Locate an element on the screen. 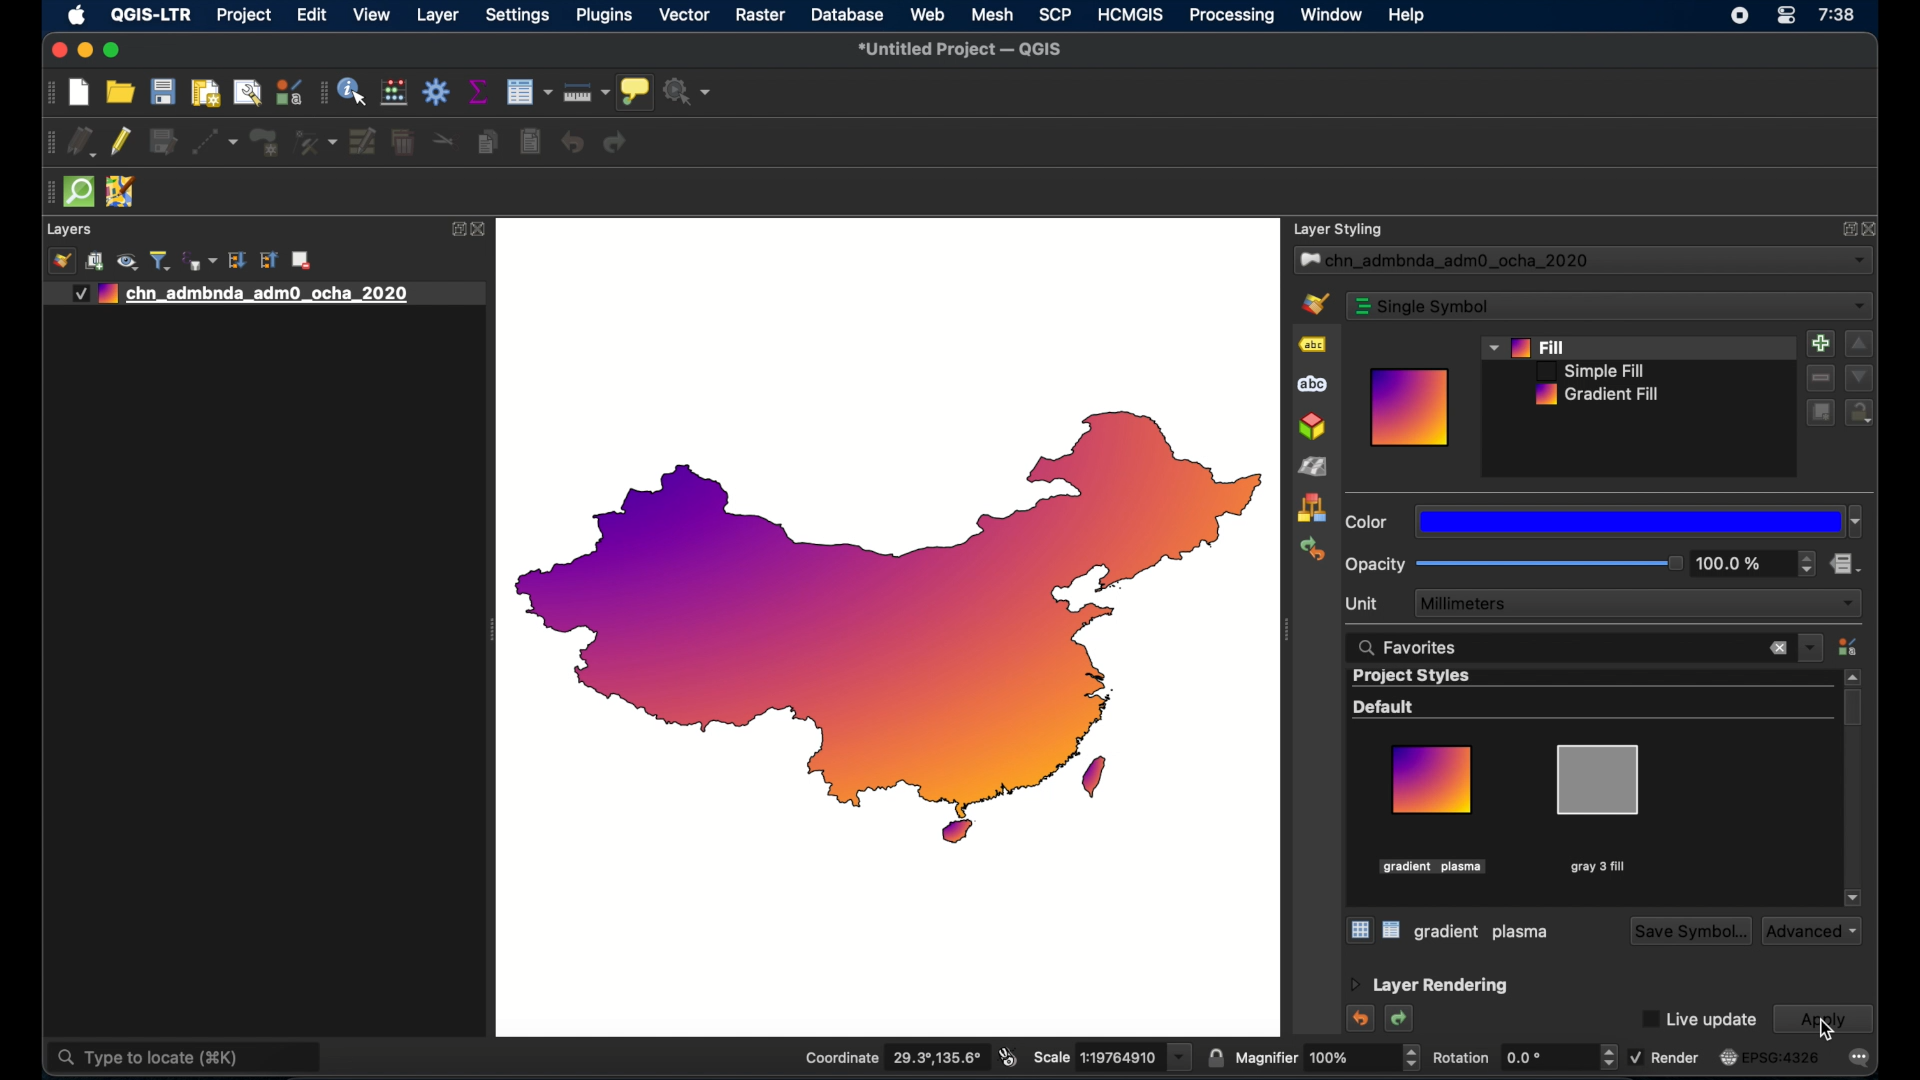 The image size is (1920, 1080). HCMGIS is located at coordinates (1131, 15).